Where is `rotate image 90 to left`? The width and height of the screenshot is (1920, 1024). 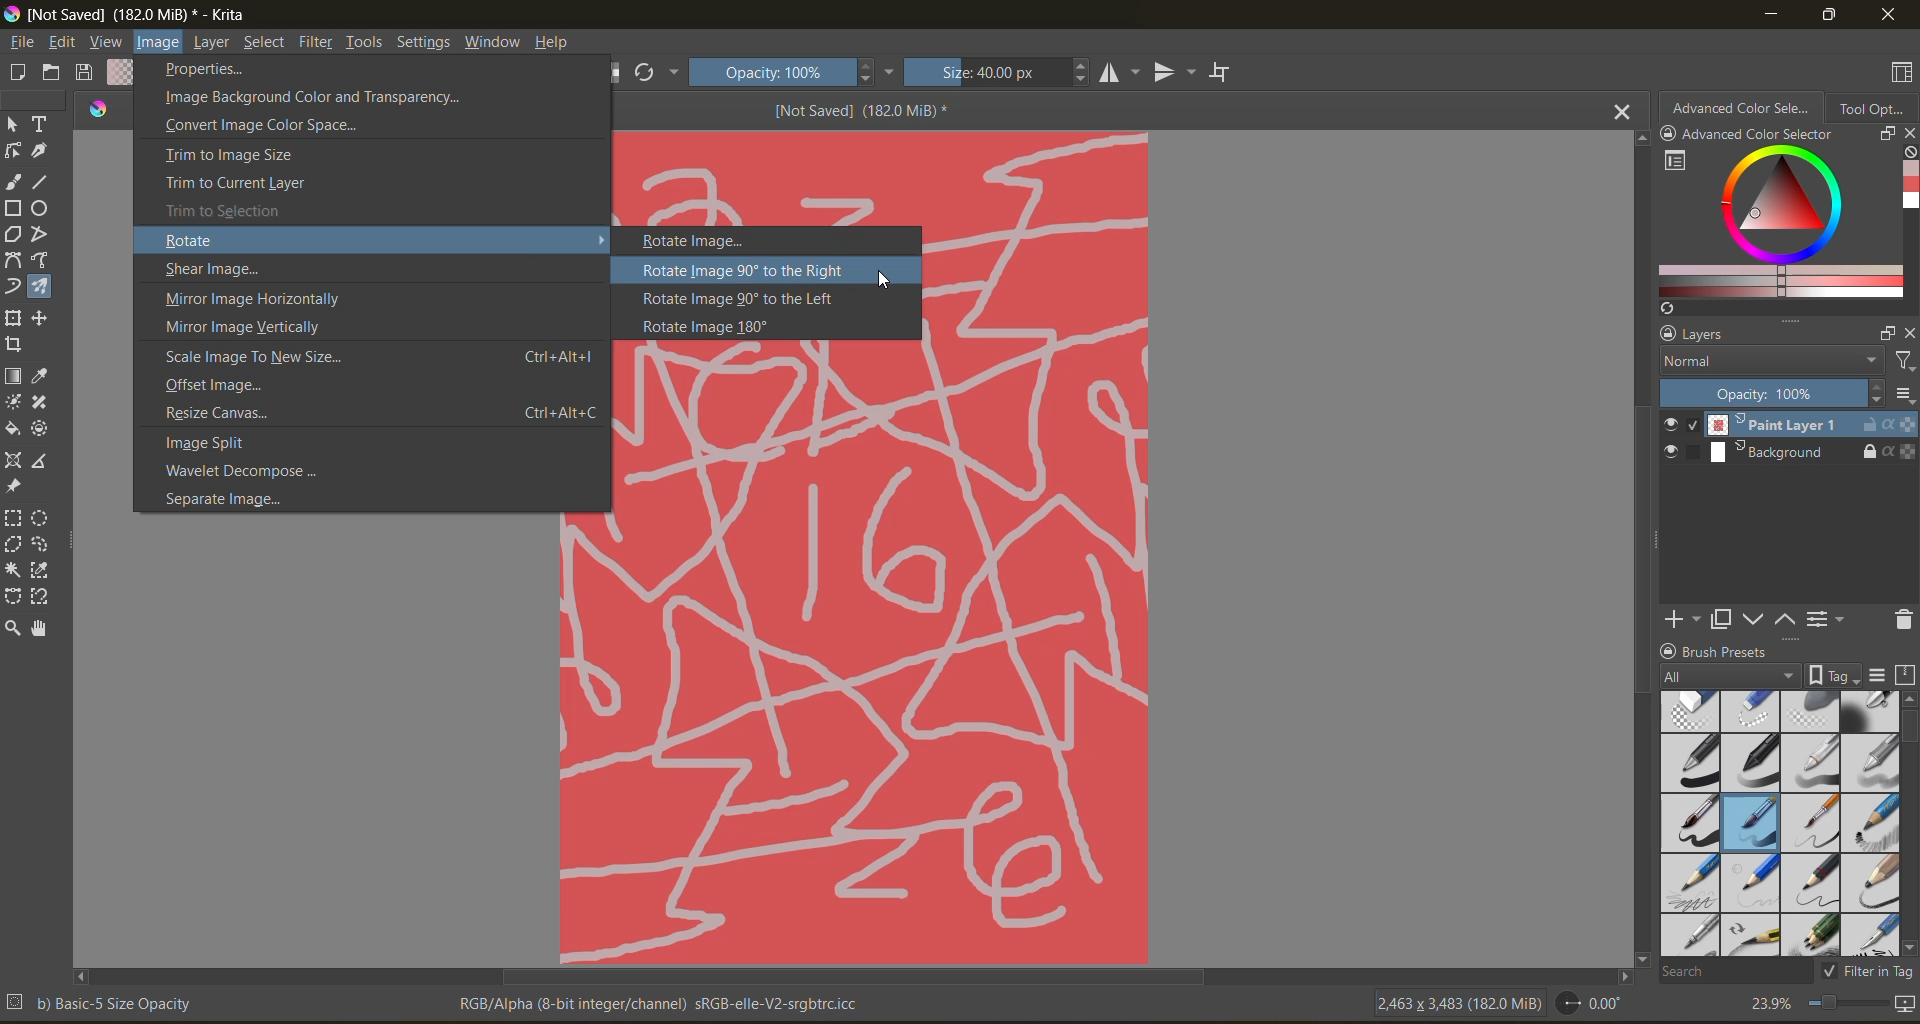 rotate image 90 to left is located at coordinates (755, 299).